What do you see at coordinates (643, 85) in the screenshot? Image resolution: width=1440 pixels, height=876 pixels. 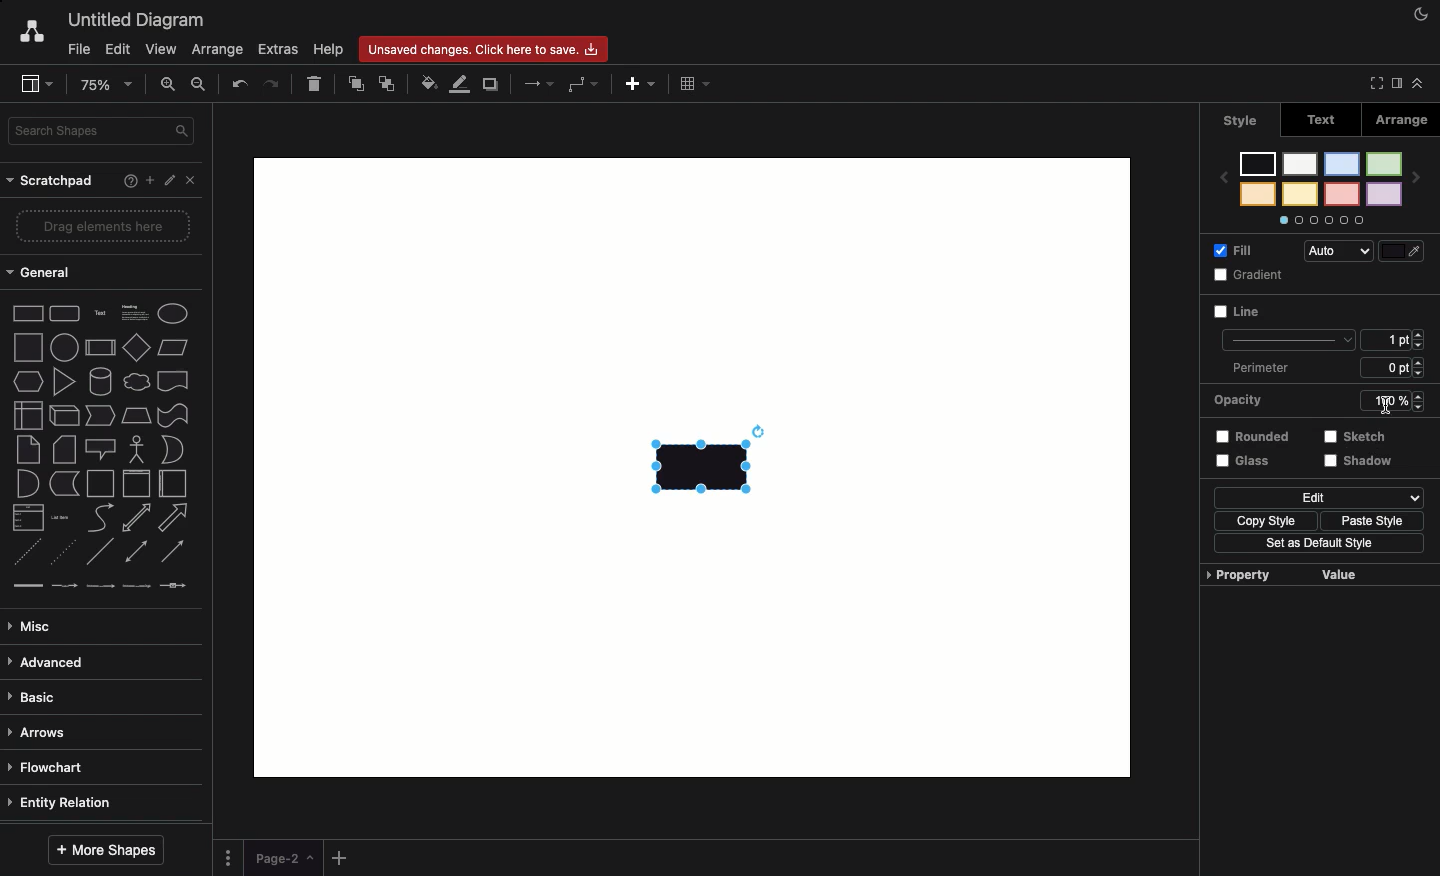 I see `Add` at bounding box center [643, 85].